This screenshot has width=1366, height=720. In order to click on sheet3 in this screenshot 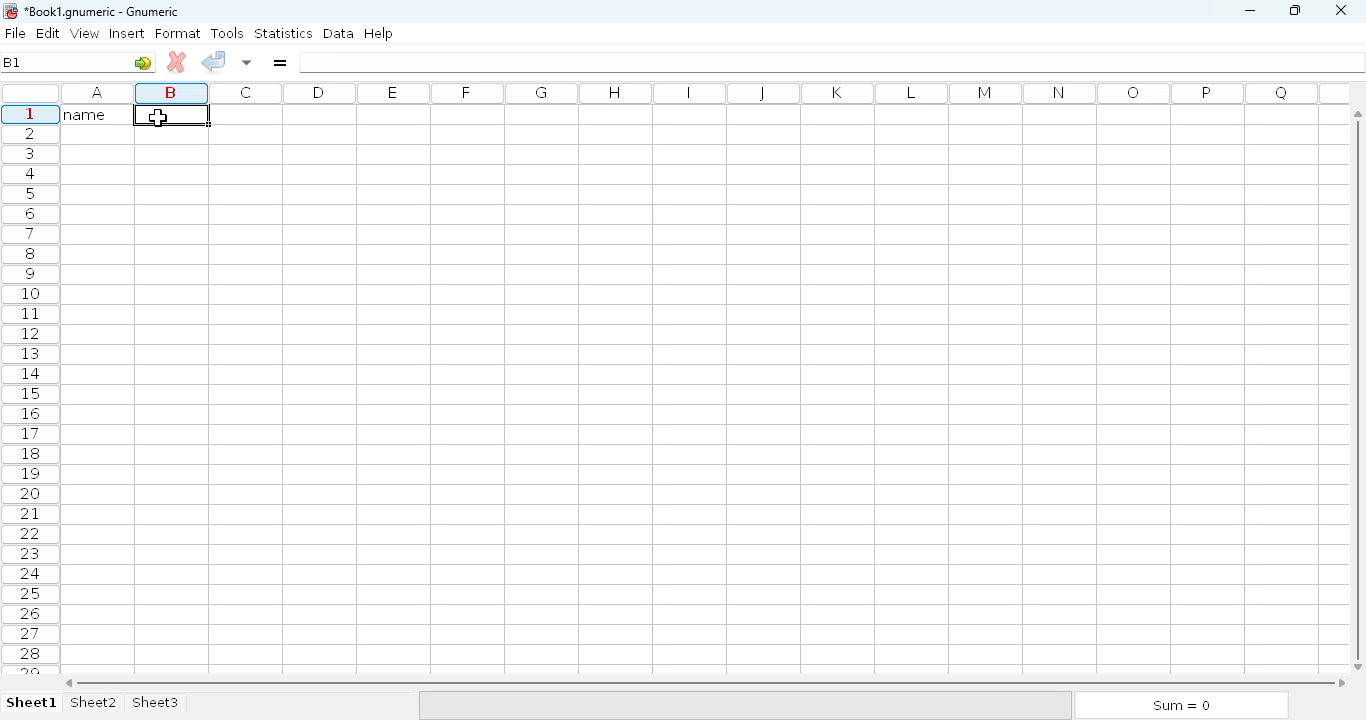, I will do `click(155, 703)`.